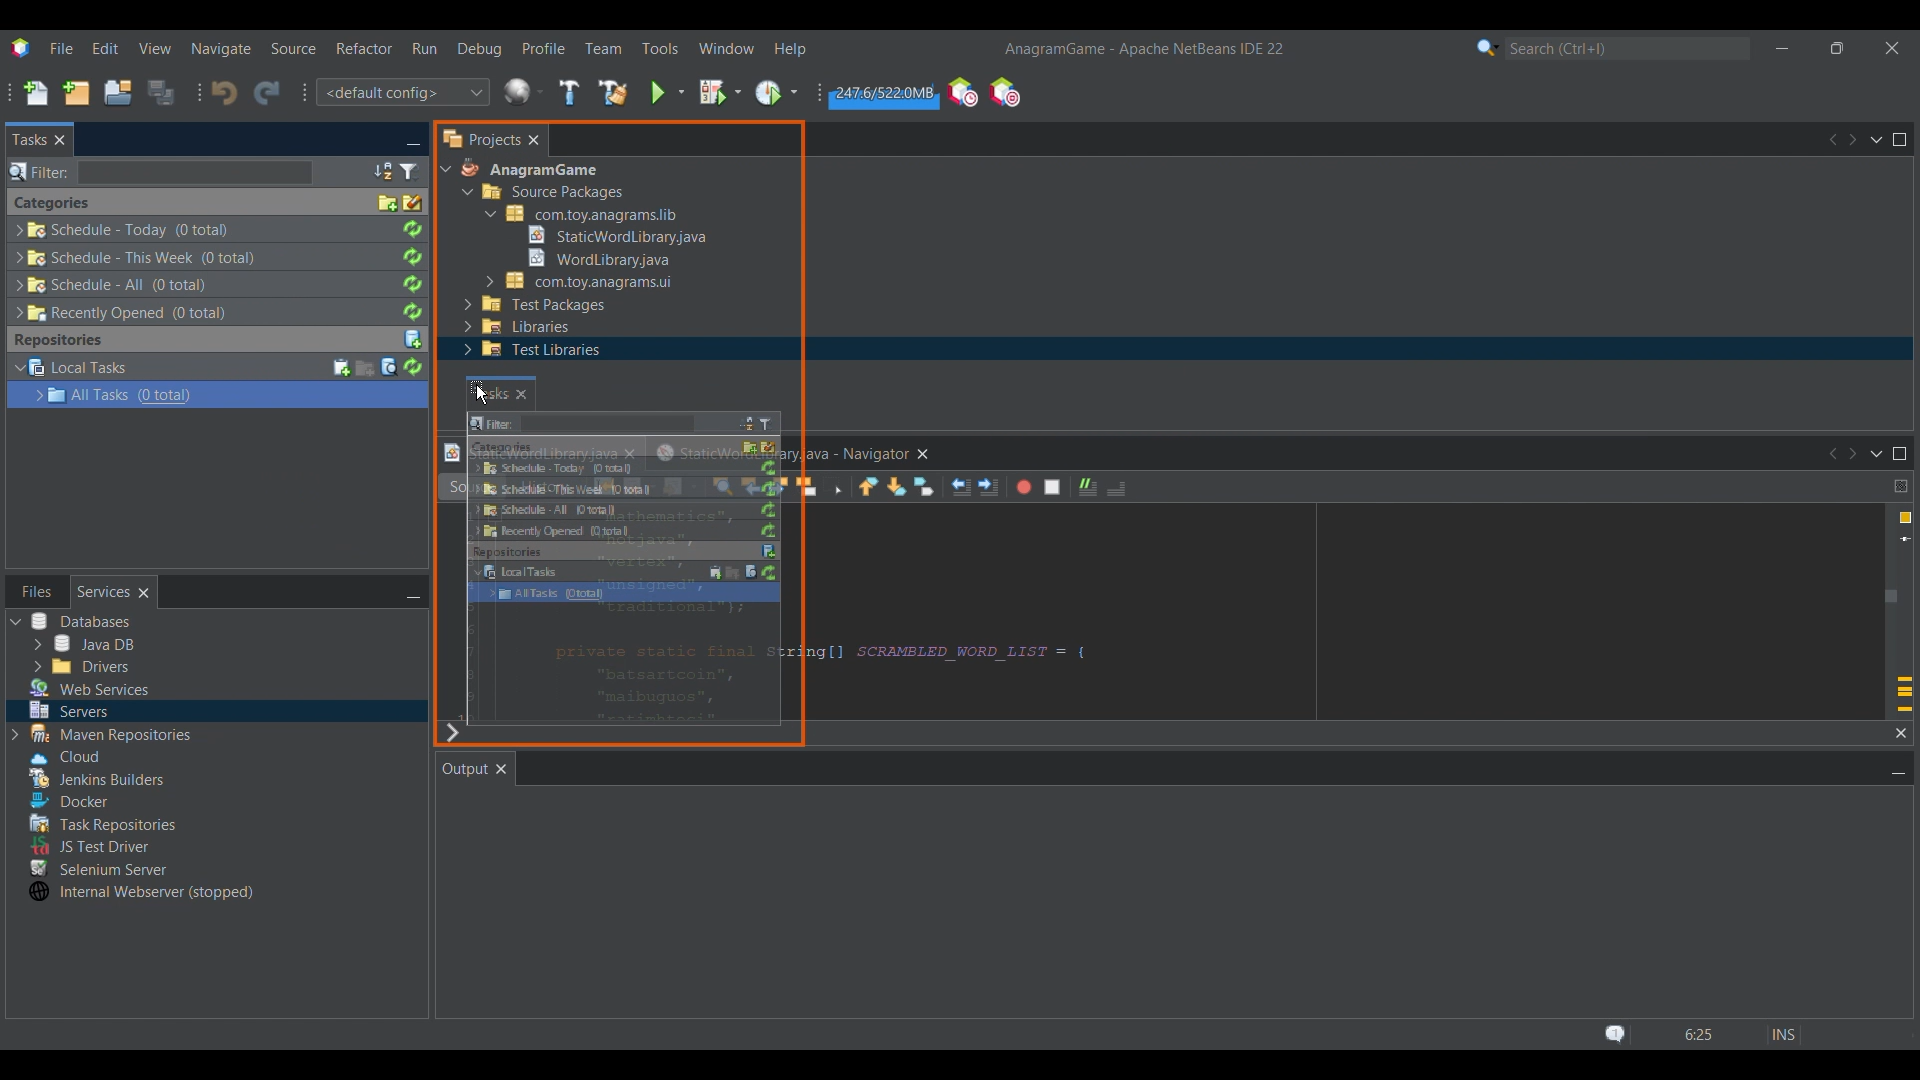  What do you see at coordinates (626, 487) in the screenshot?
I see `` at bounding box center [626, 487].